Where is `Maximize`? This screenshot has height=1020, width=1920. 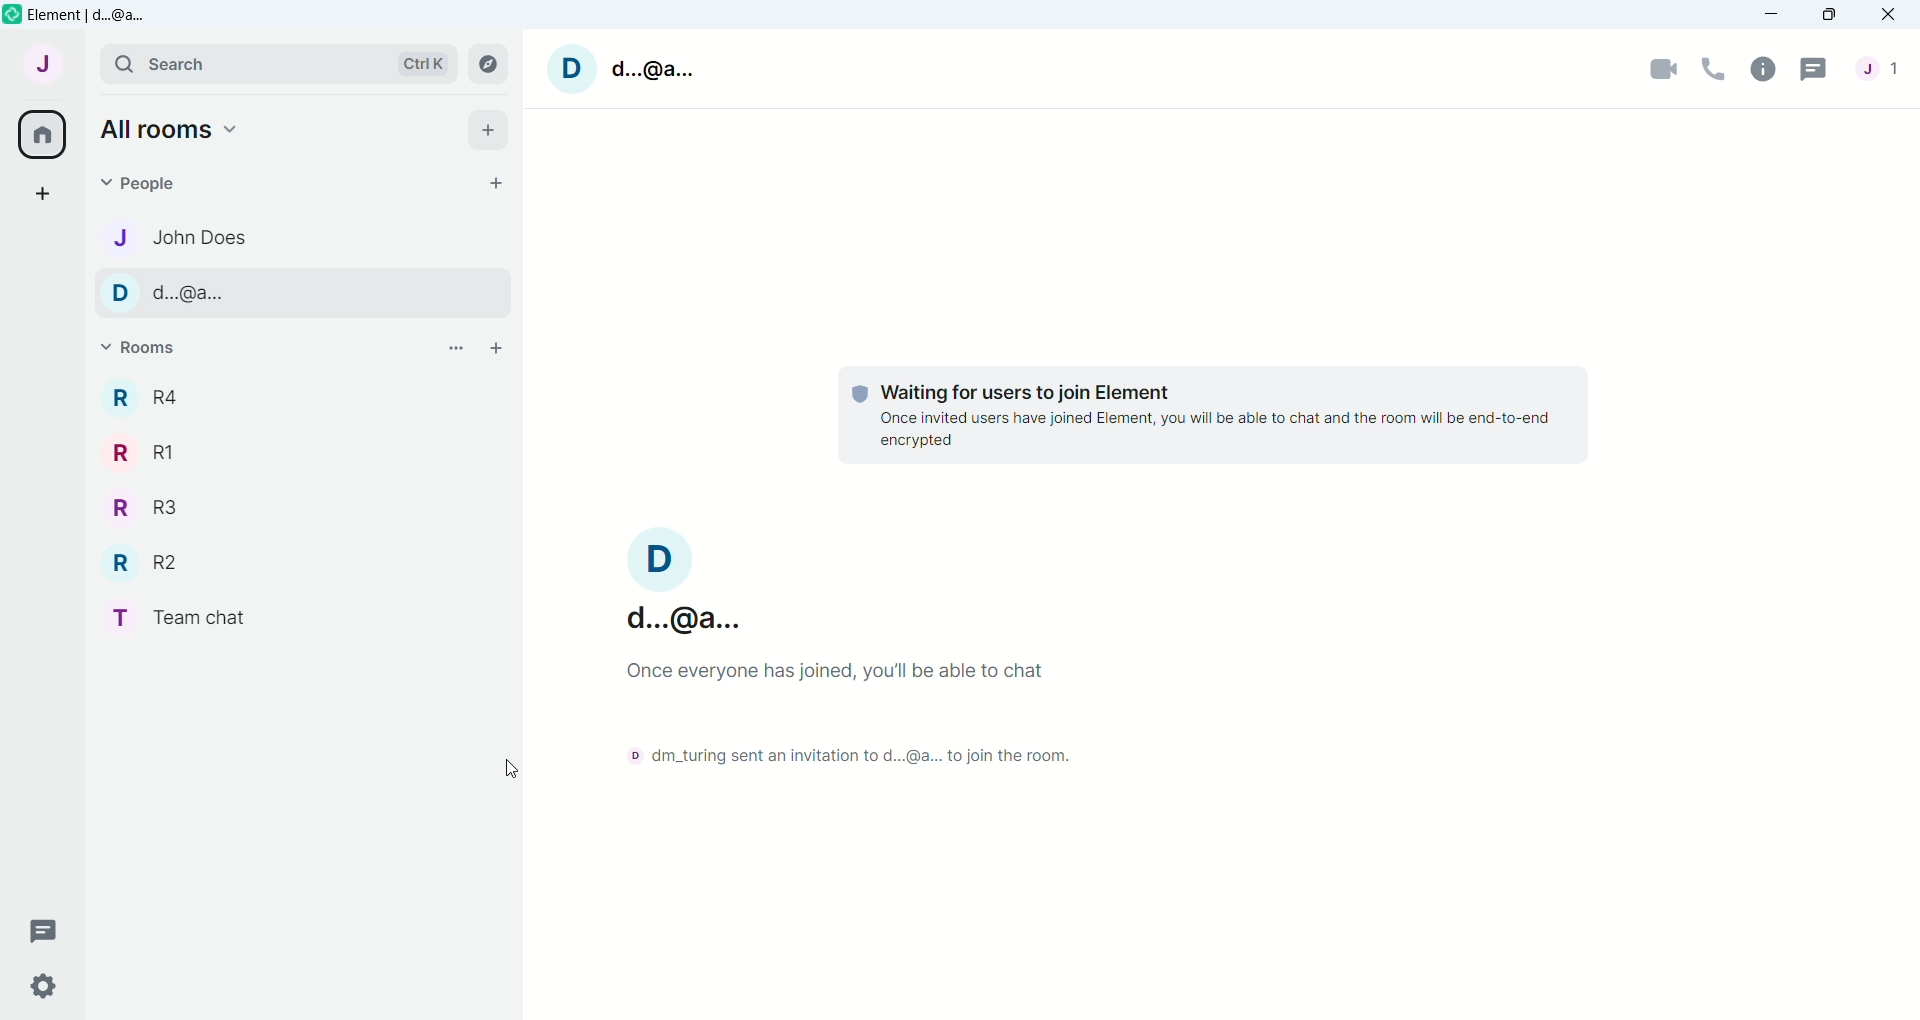
Maximize is located at coordinates (1829, 15).